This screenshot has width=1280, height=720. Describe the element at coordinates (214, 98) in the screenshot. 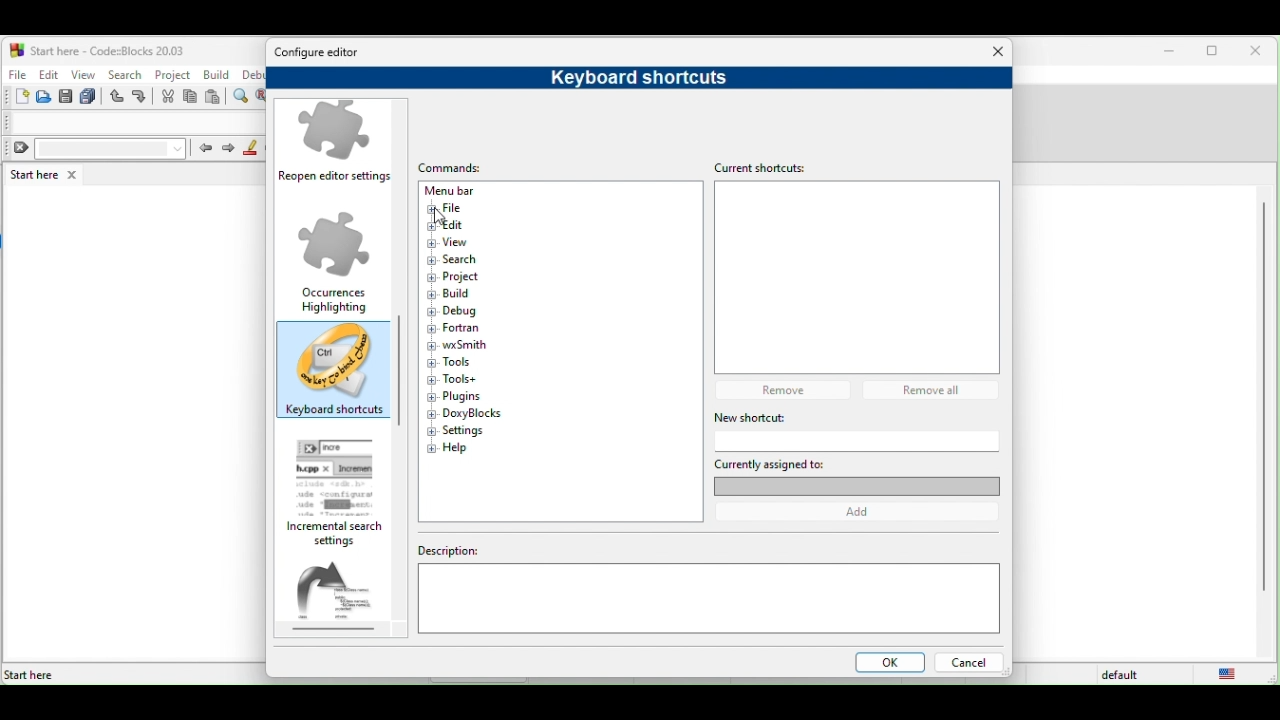

I see `paste` at that location.